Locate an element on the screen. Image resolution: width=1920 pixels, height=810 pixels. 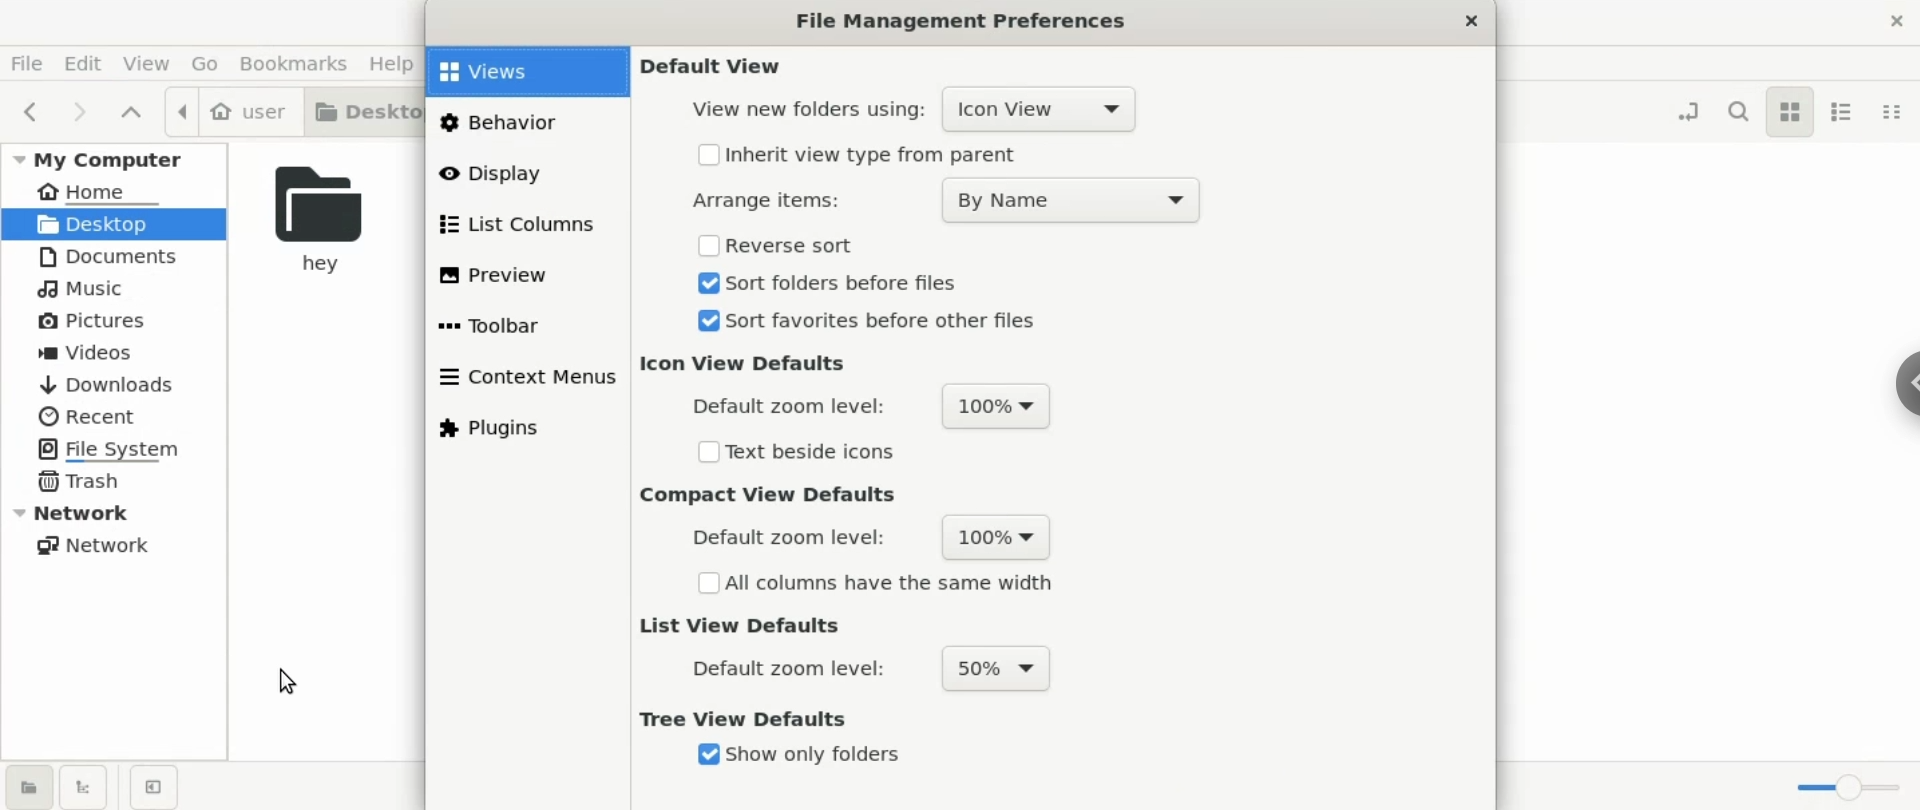
views is located at coordinates (528, 72).